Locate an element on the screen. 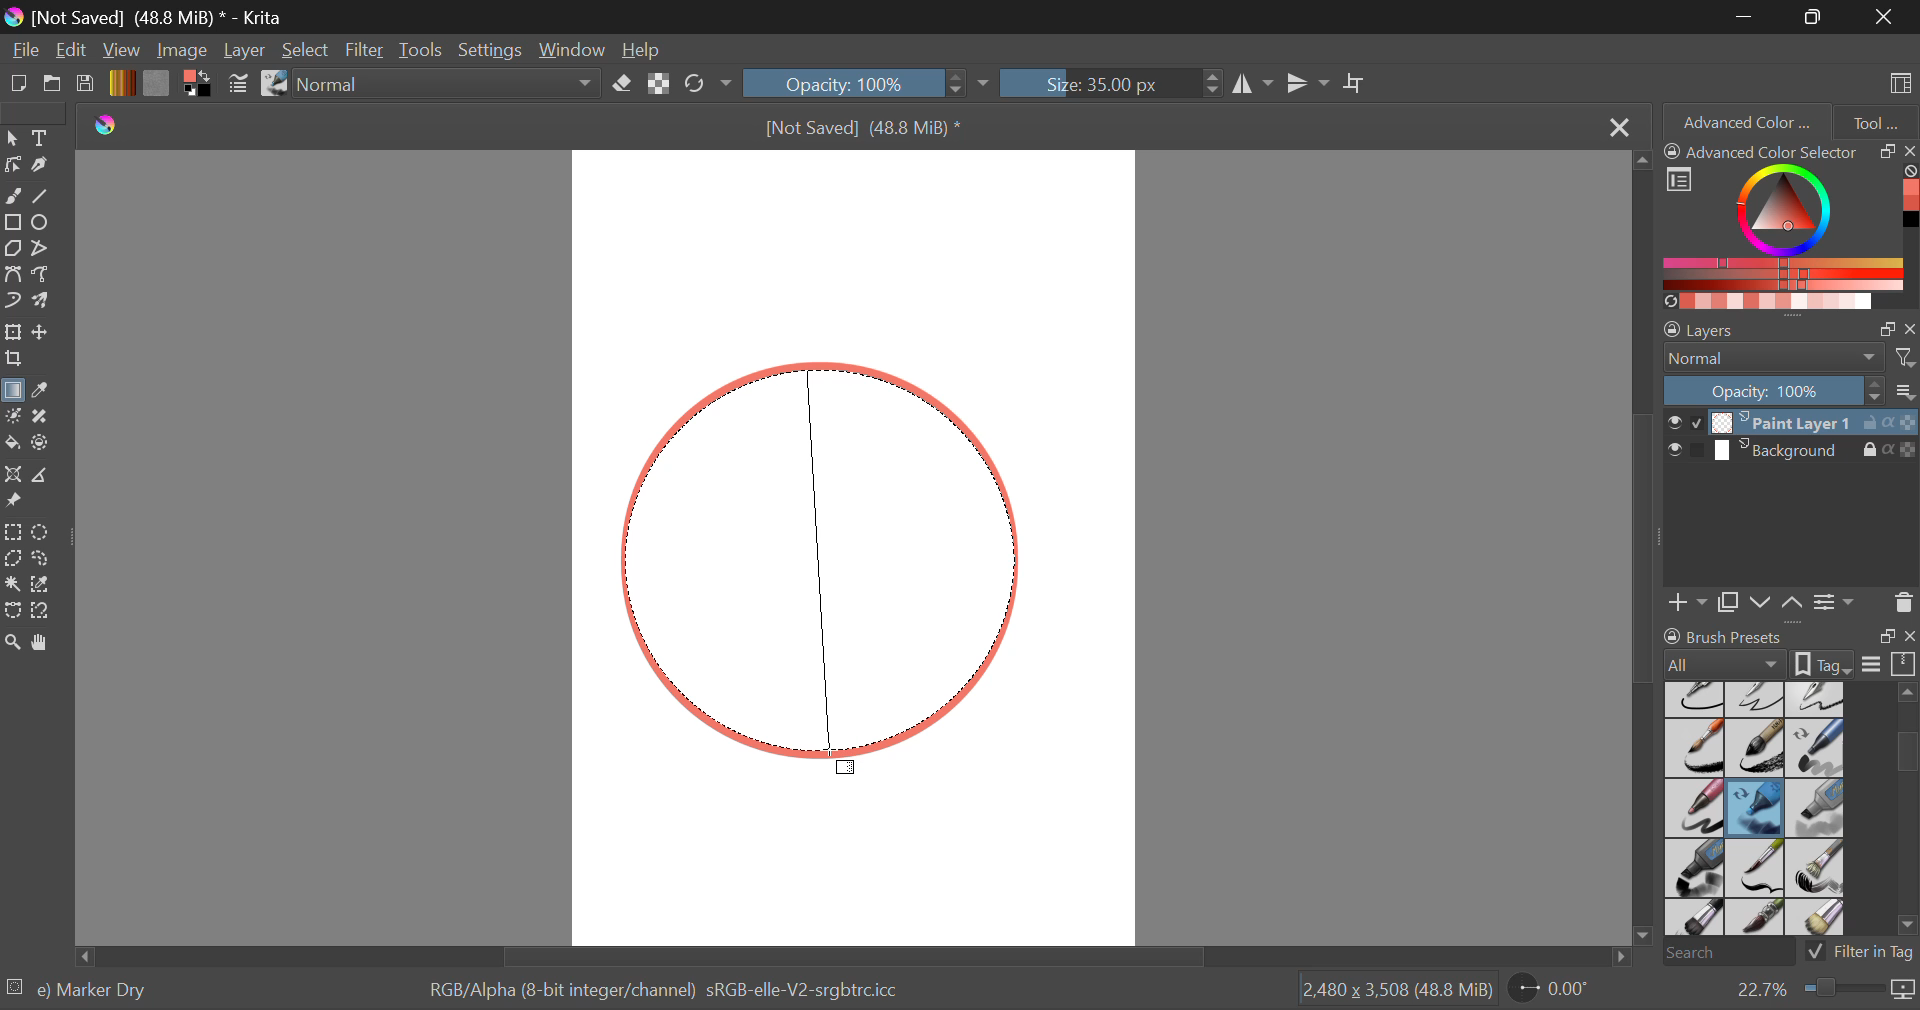  Tool is located at coordinates (1876, 120).